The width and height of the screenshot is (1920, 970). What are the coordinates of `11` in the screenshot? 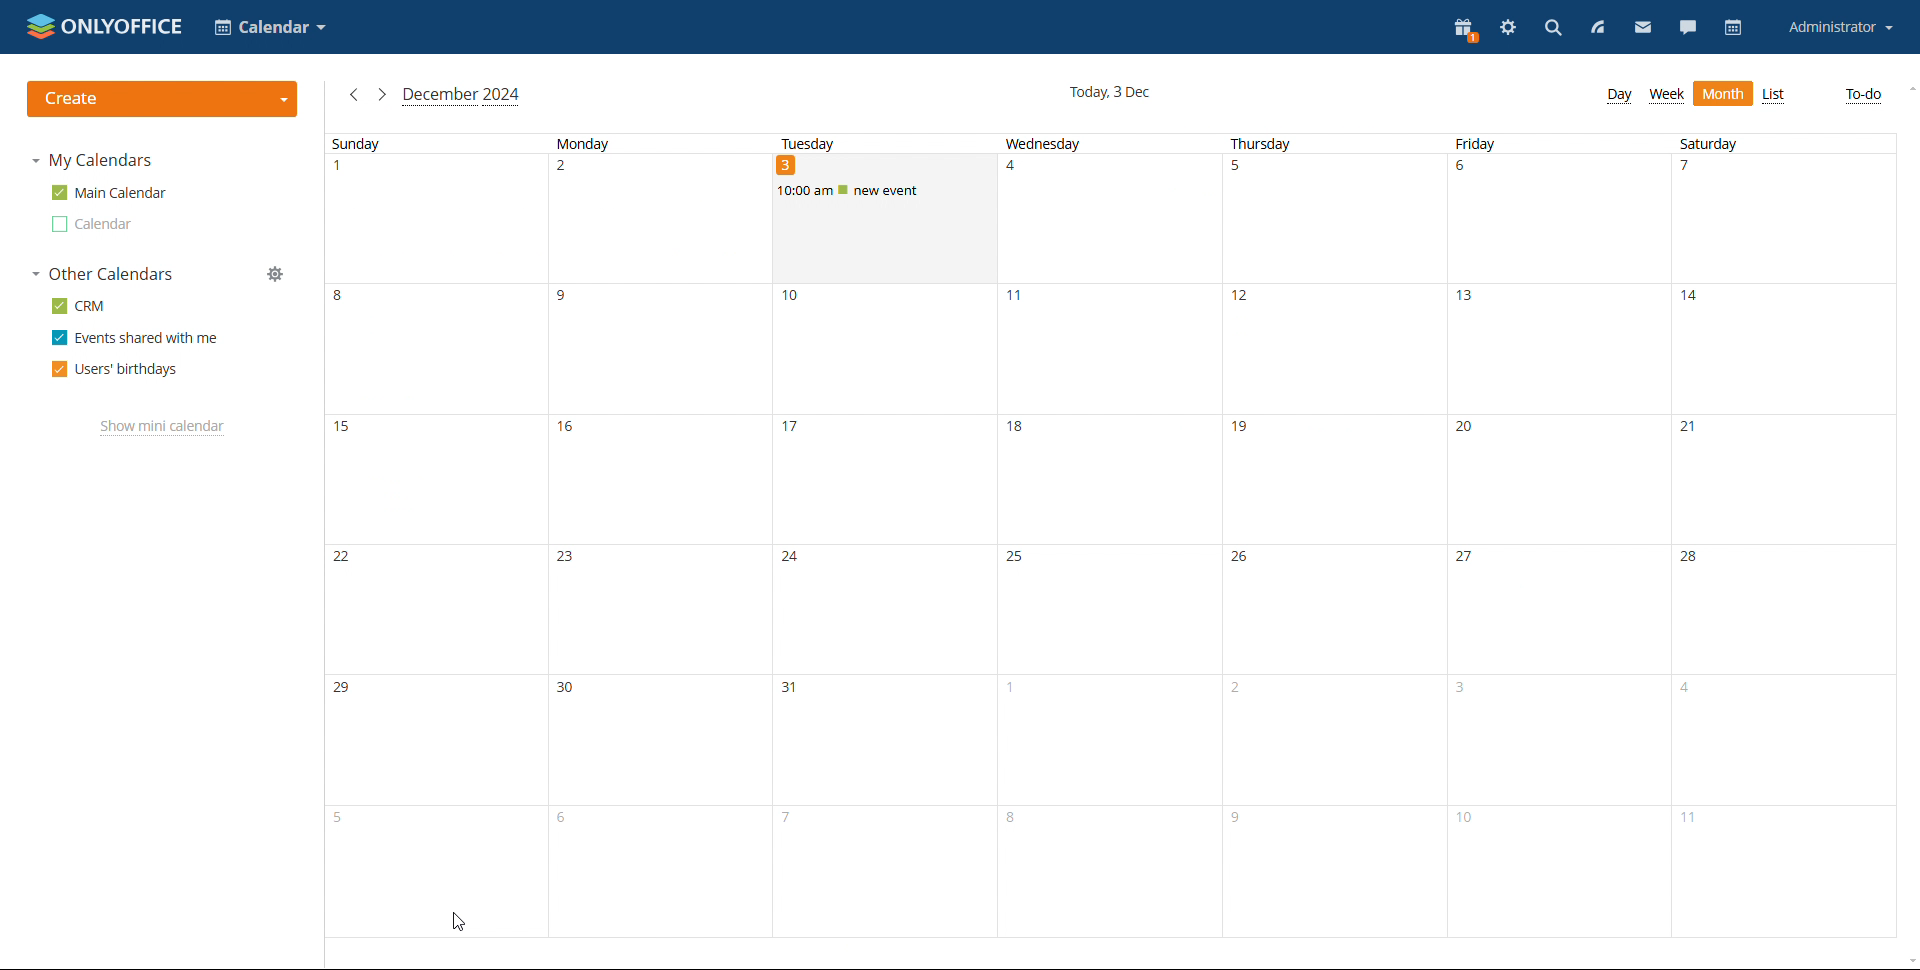 It's located at (1785, 870).